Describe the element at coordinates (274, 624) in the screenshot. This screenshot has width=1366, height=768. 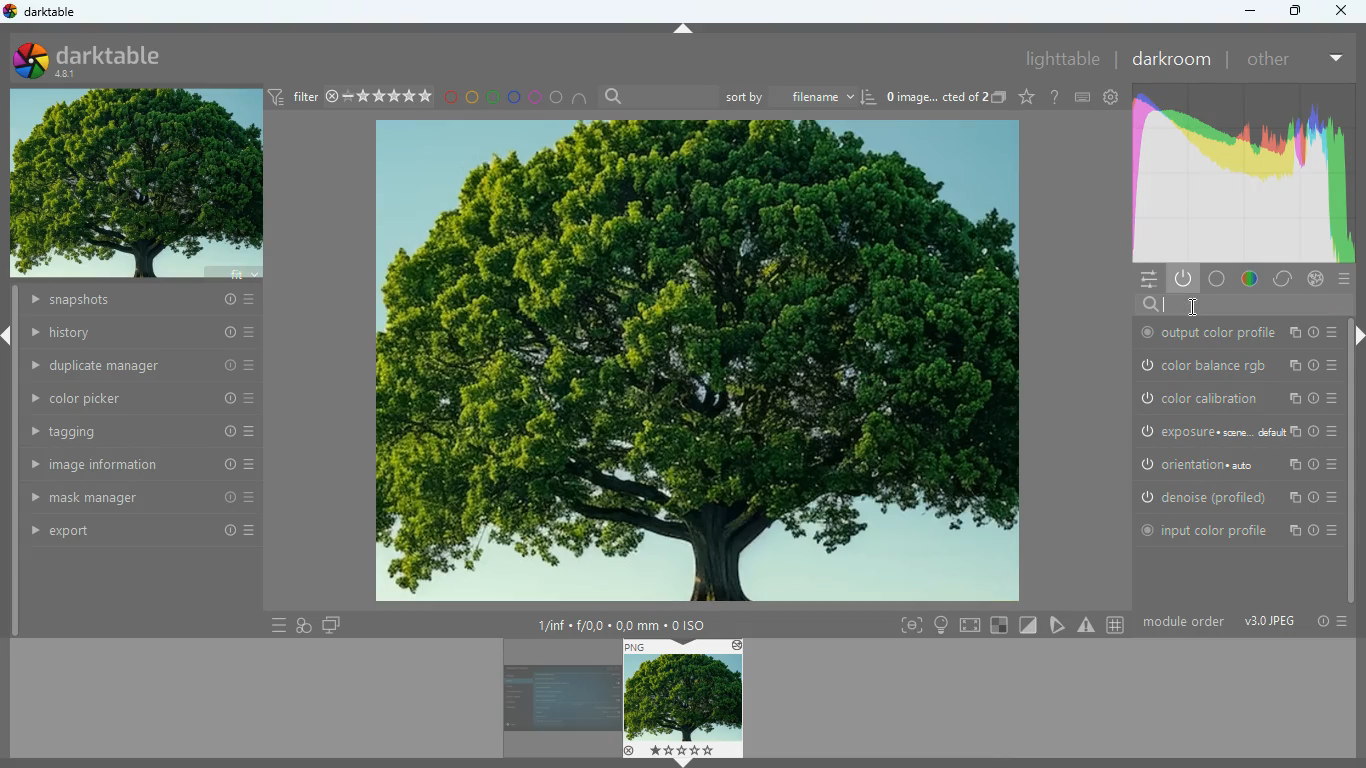
I see `menu` at that location.